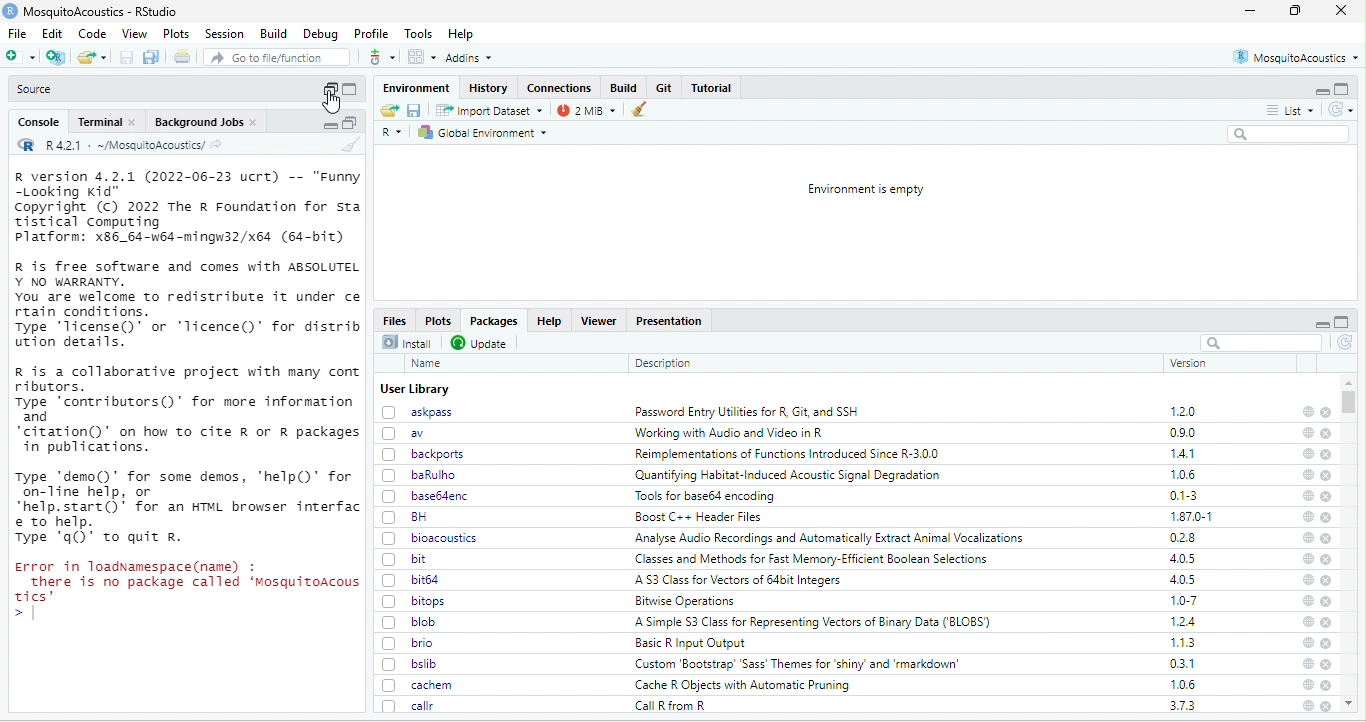  Describe the element at coordinates (409, 434) in the screenshot. I see `av` at that location.